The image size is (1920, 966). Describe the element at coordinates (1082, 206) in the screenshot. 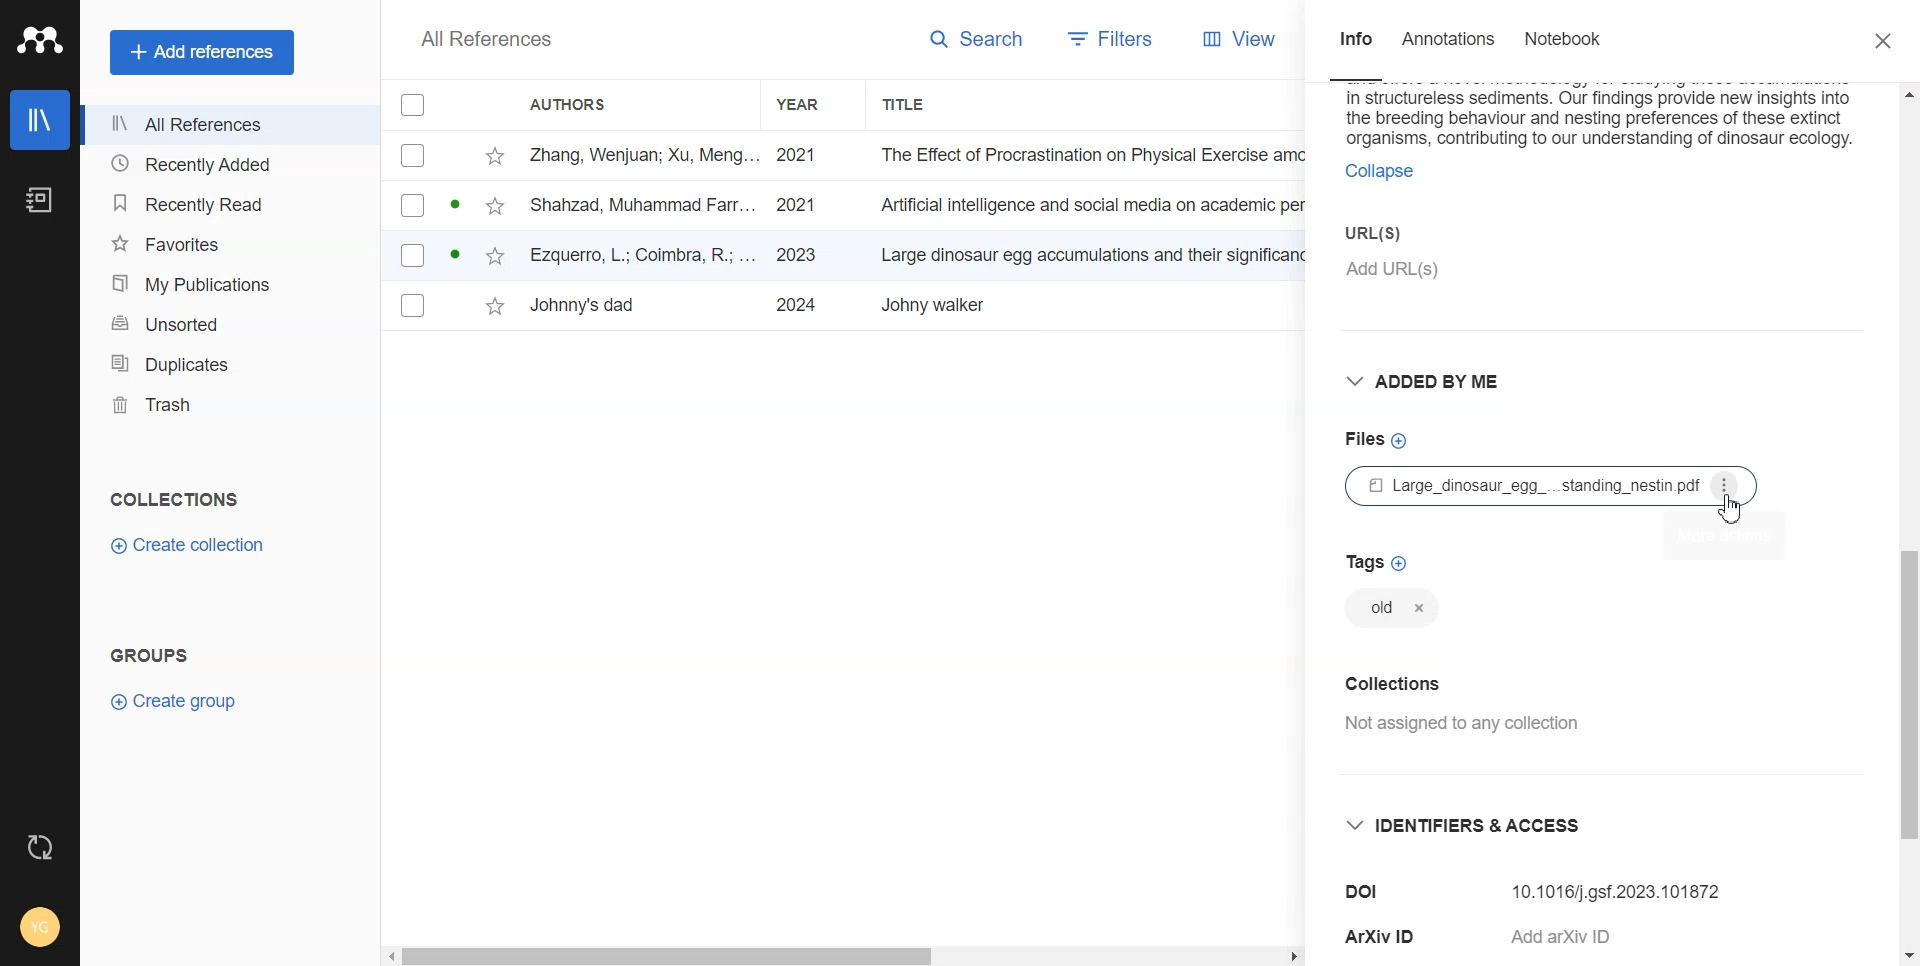

I see `Title` at that location.